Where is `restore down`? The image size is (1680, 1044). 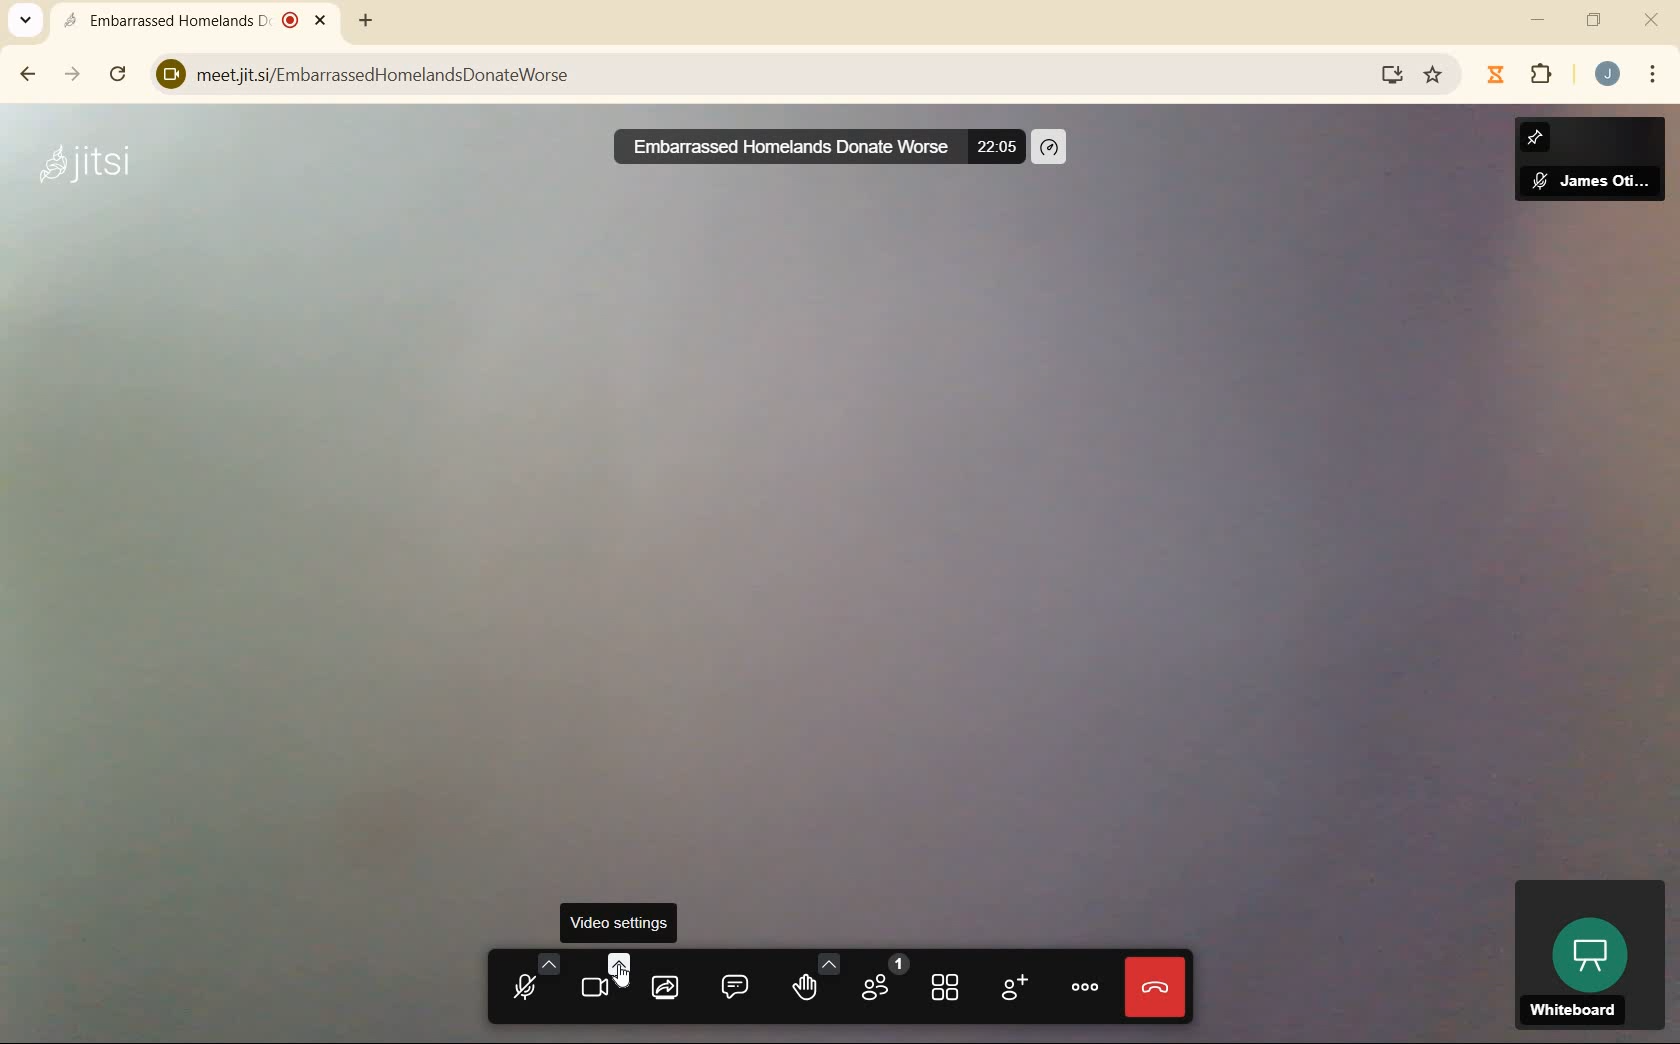 restore down is located at coordinates (1593, 19).